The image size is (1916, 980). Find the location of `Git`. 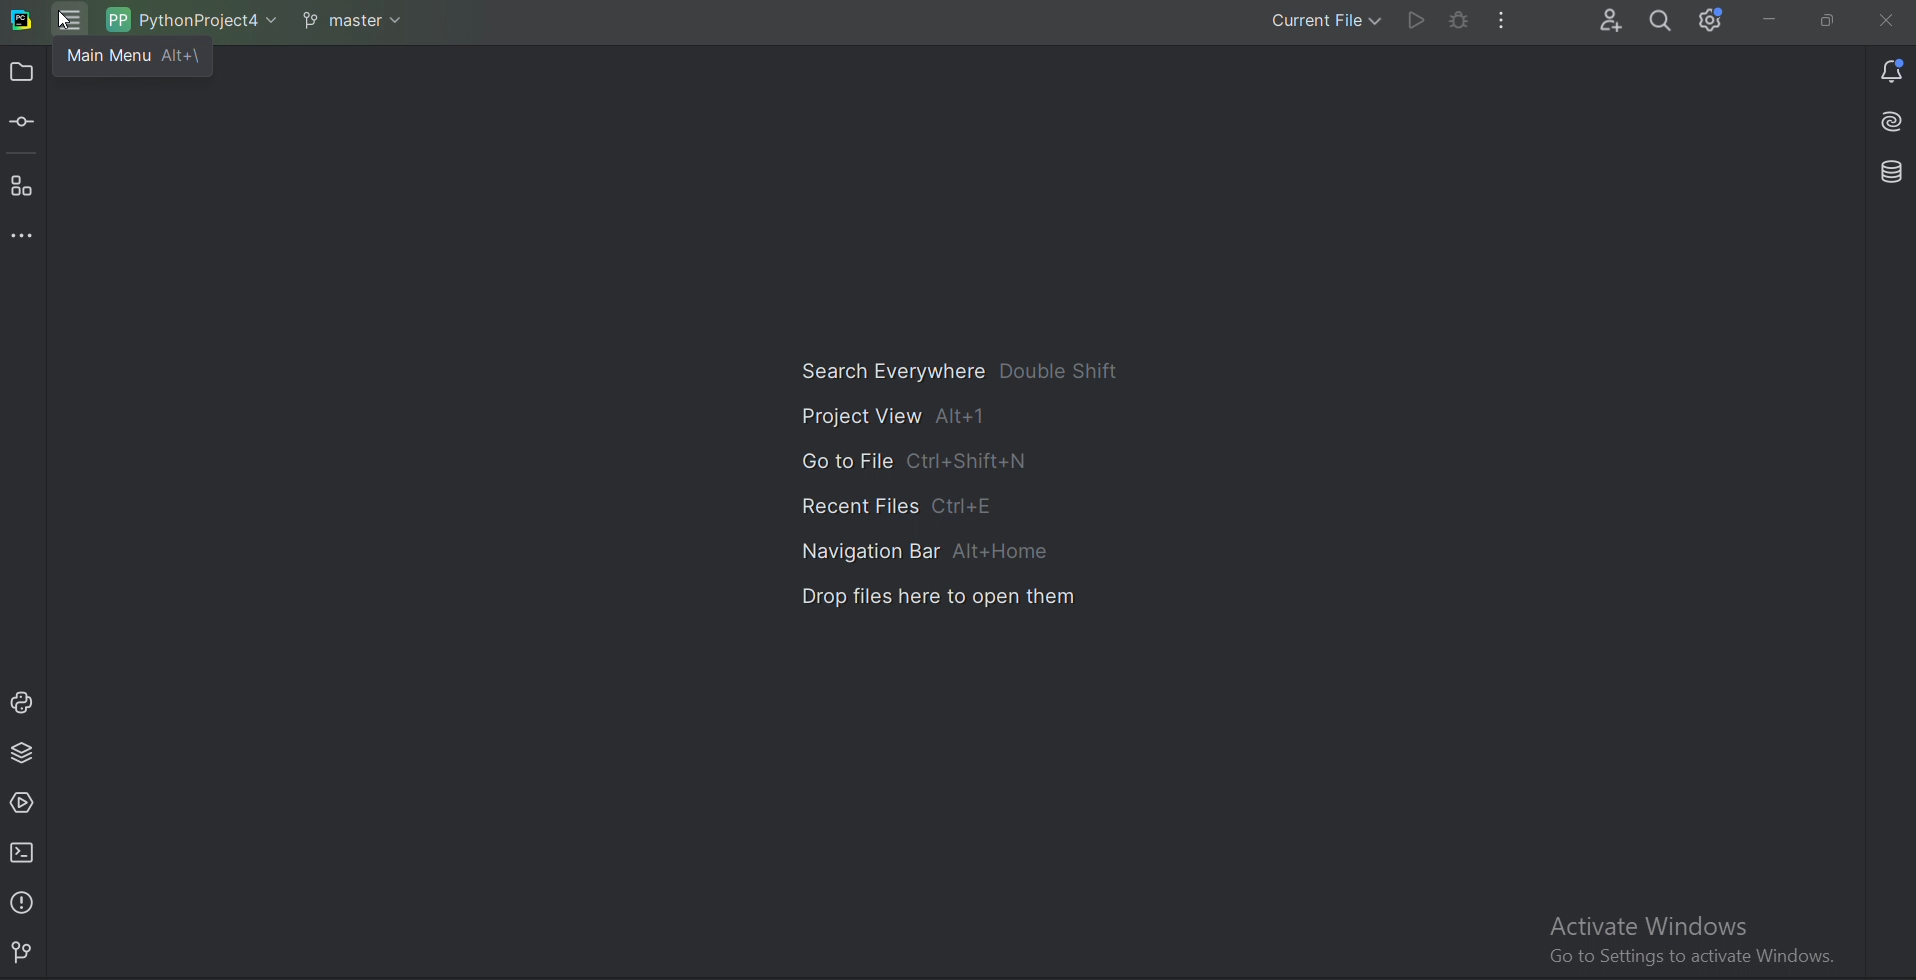

Git is located at coordinates (29, 950).